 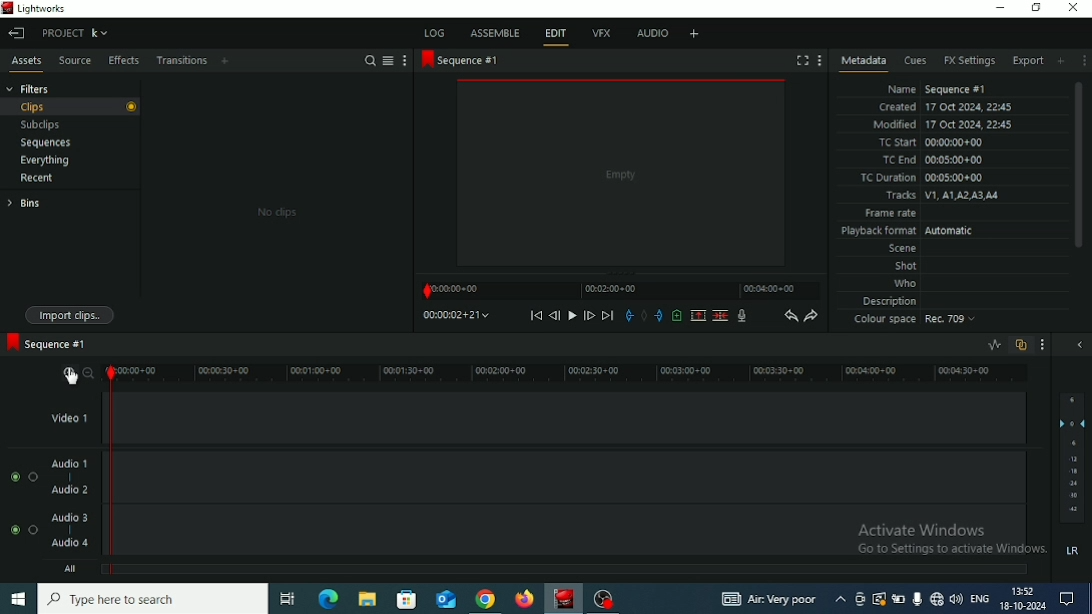 What do you see at coordinates (67, 374) in the screenshot?
I see `Zoom in` at bounding box center [67, 374].